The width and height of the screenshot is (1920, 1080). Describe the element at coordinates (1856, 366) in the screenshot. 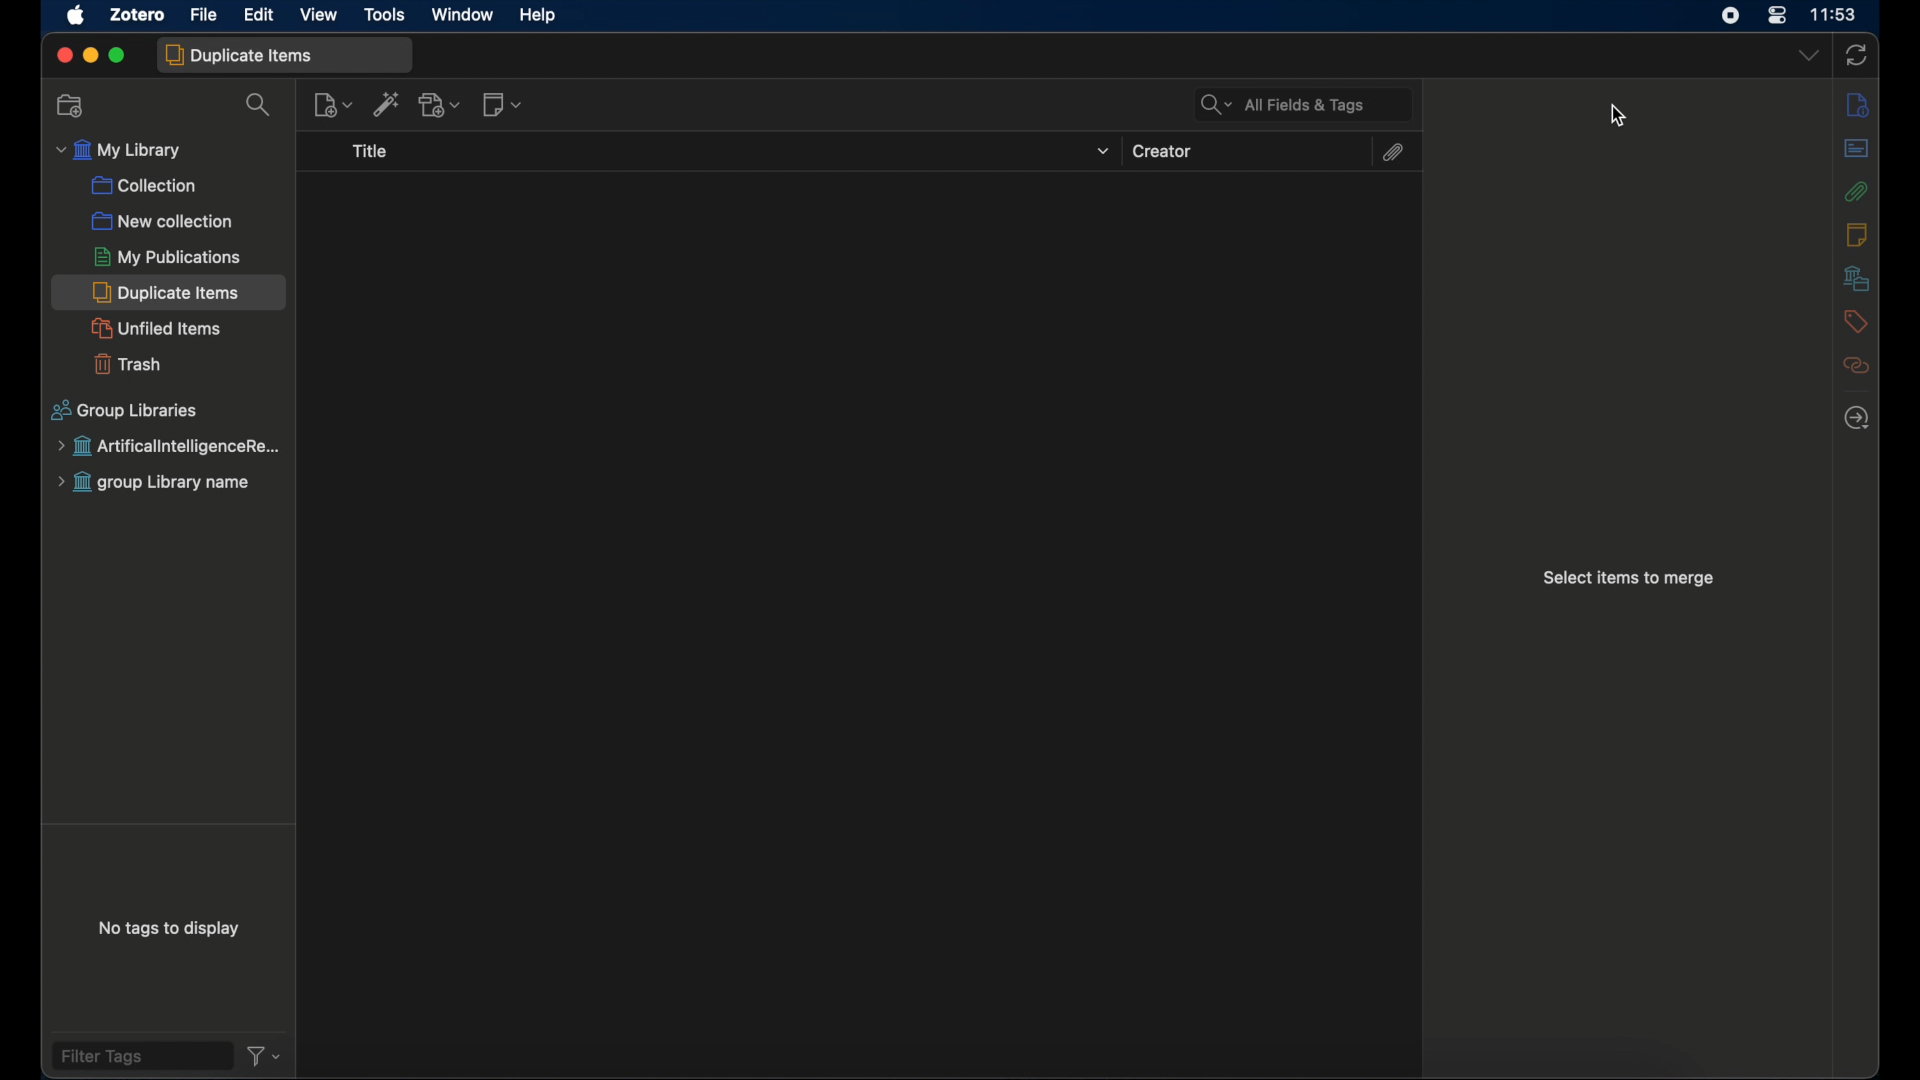

I see `related` at that location.